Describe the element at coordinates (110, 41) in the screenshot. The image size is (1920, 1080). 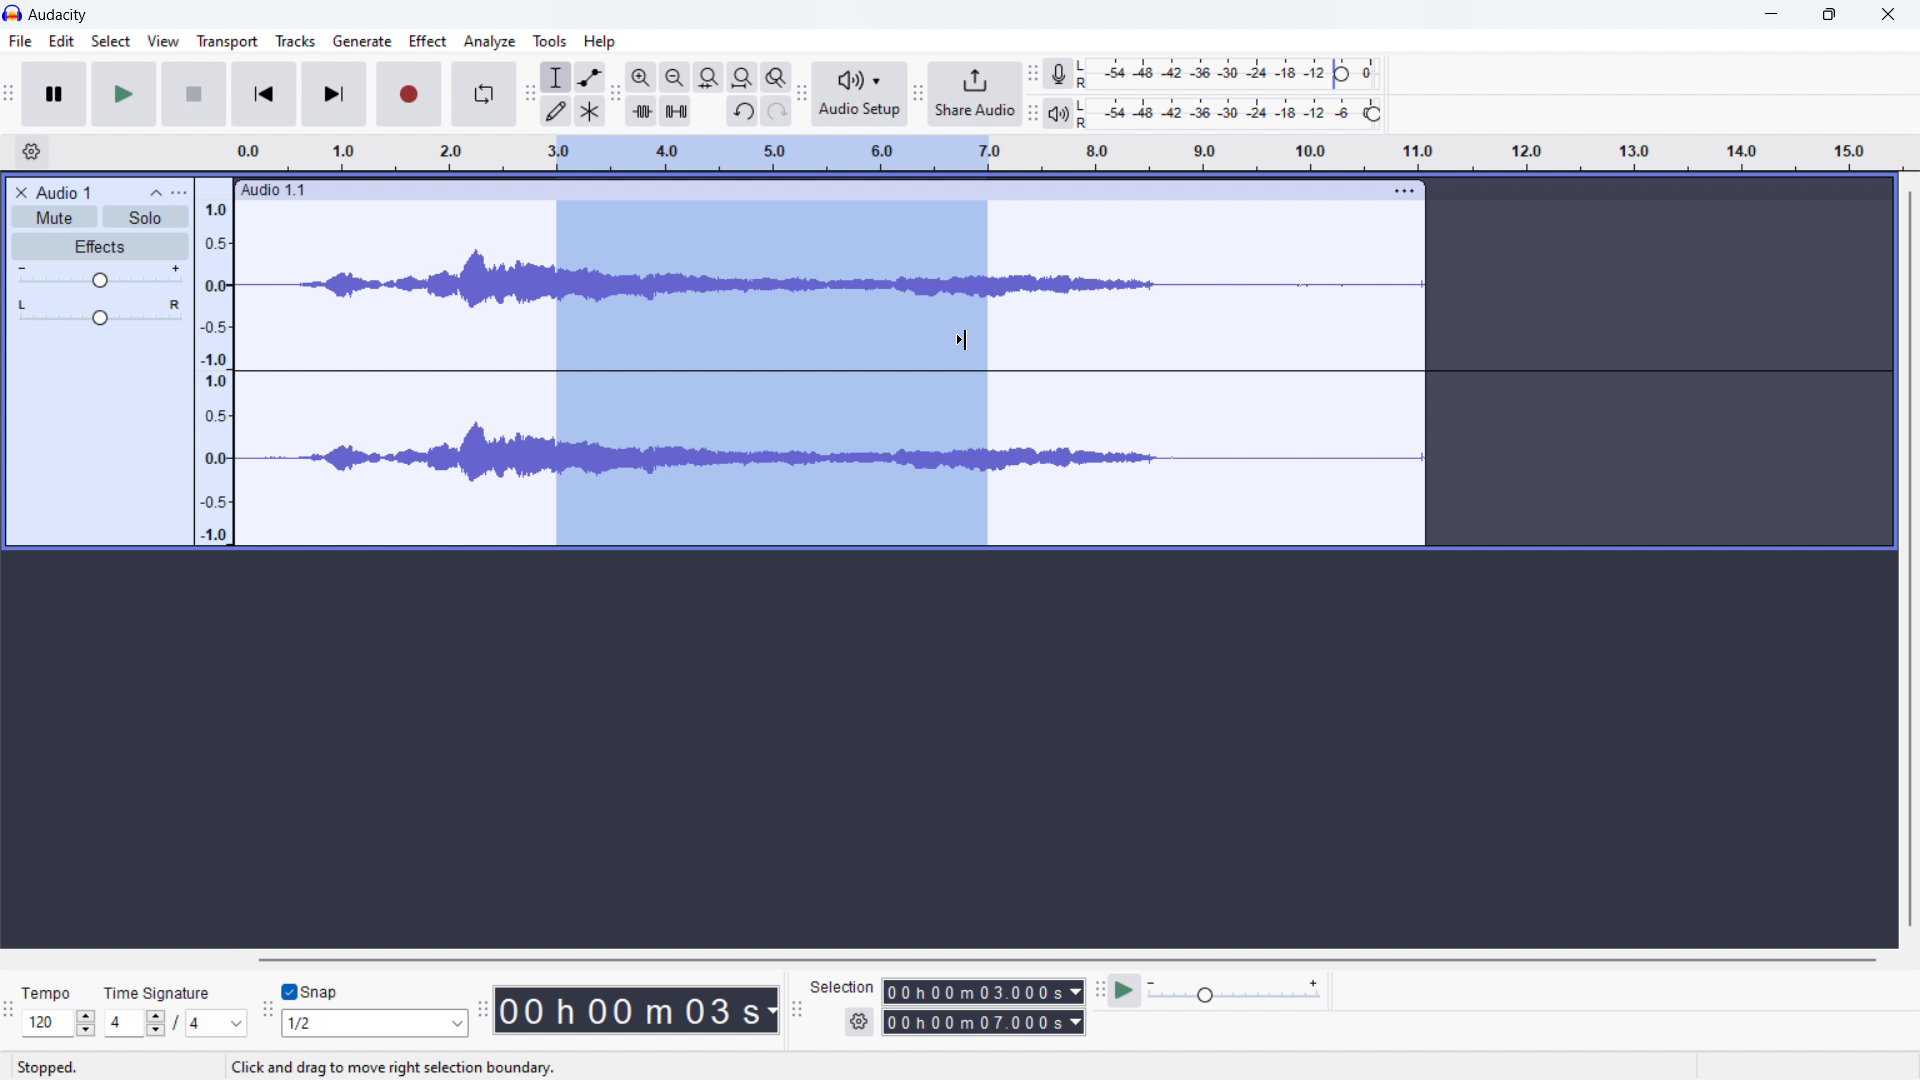
I see `select` at that location.